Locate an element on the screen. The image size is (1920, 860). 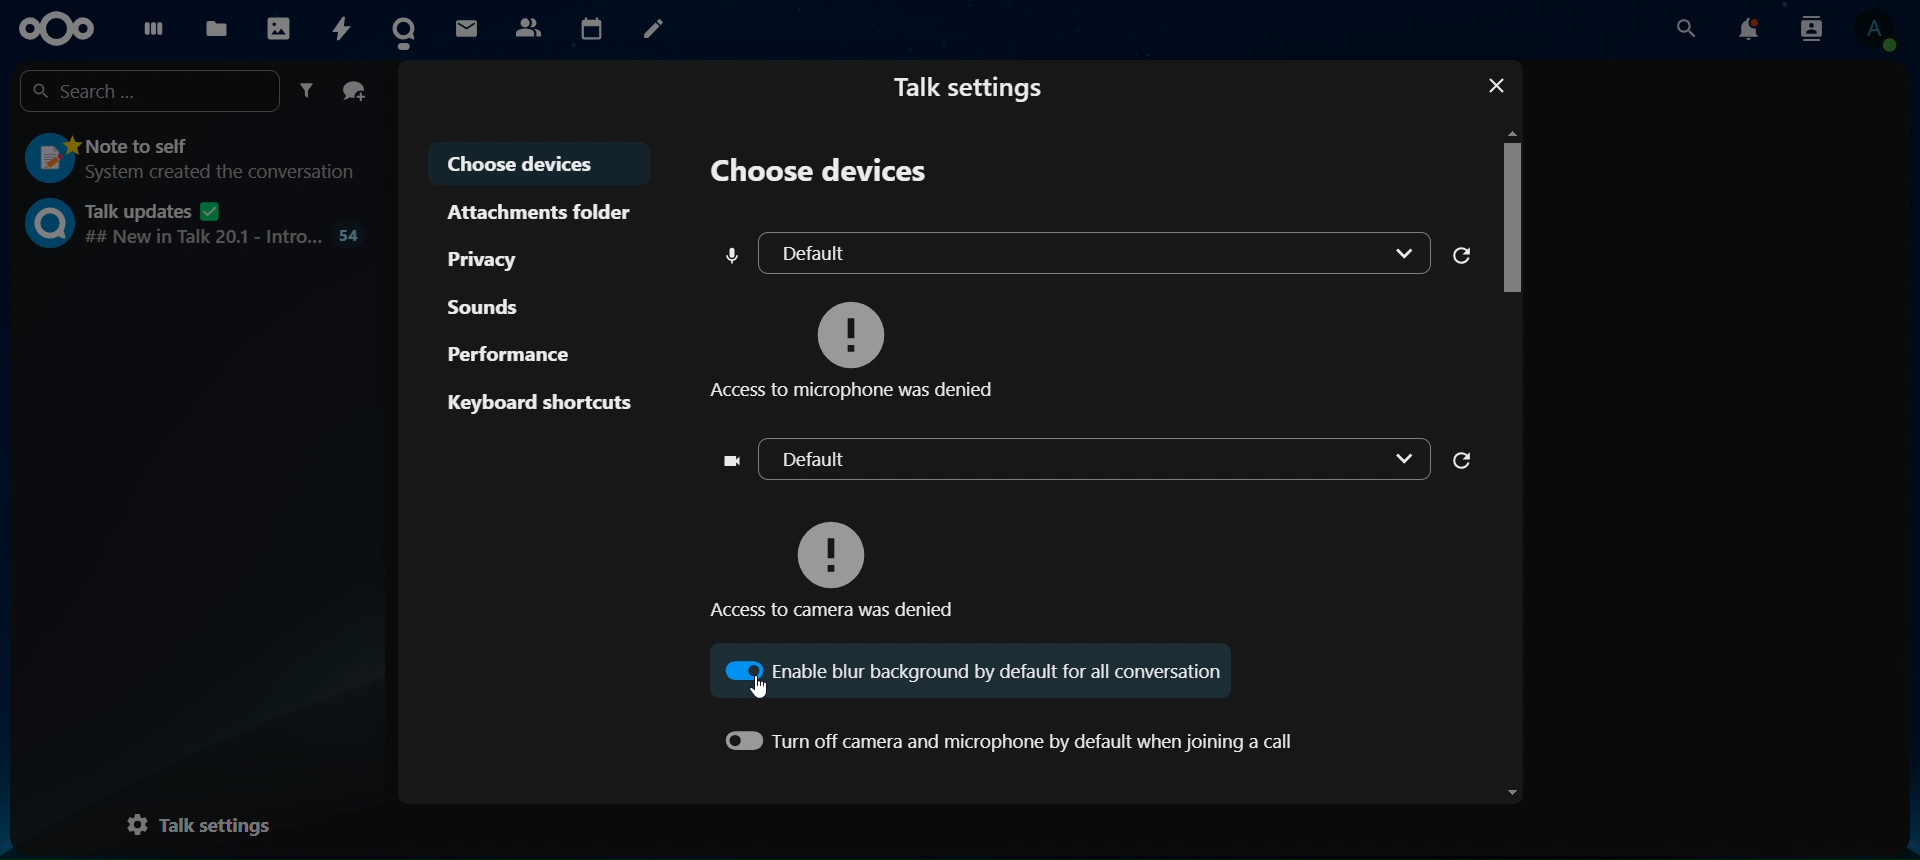
refresh is located at coordinates (1464, 254).